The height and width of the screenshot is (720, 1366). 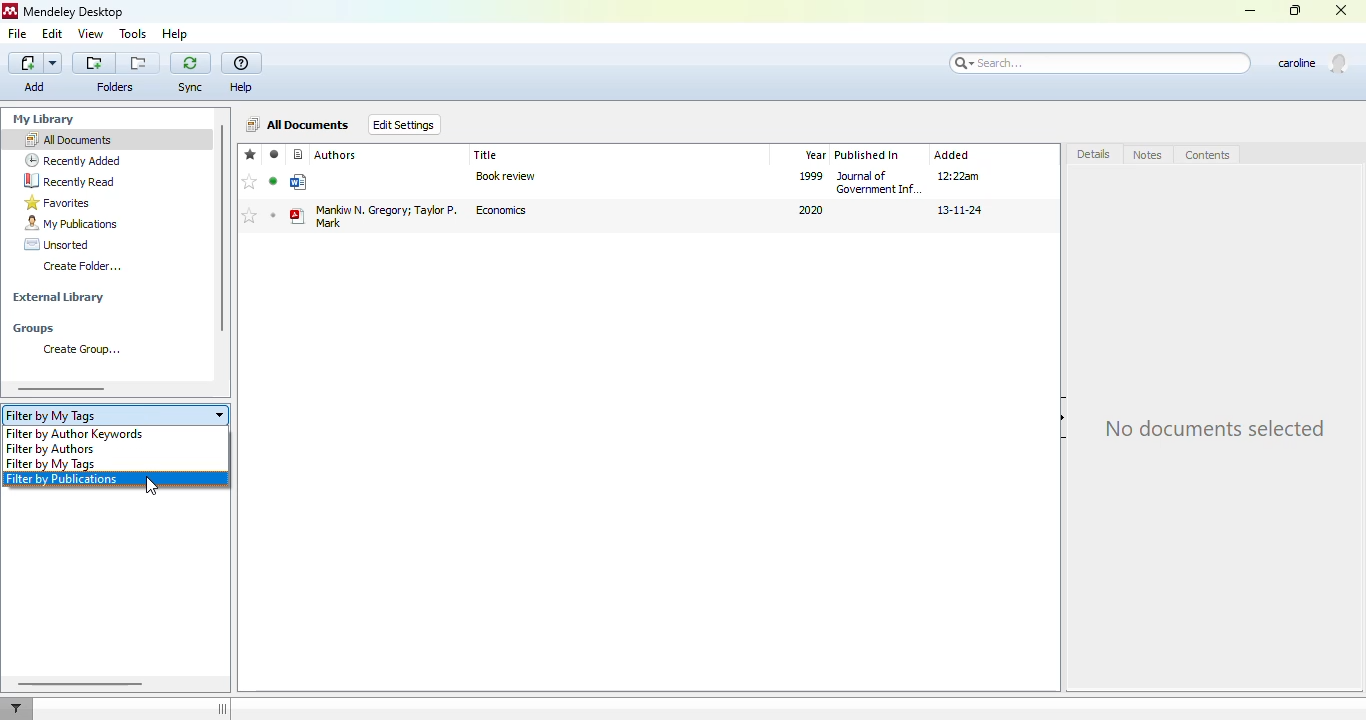 What do you see at coordinates (190, 73) in the screenshot?
I see `sync` at bounding box center [190, 73].